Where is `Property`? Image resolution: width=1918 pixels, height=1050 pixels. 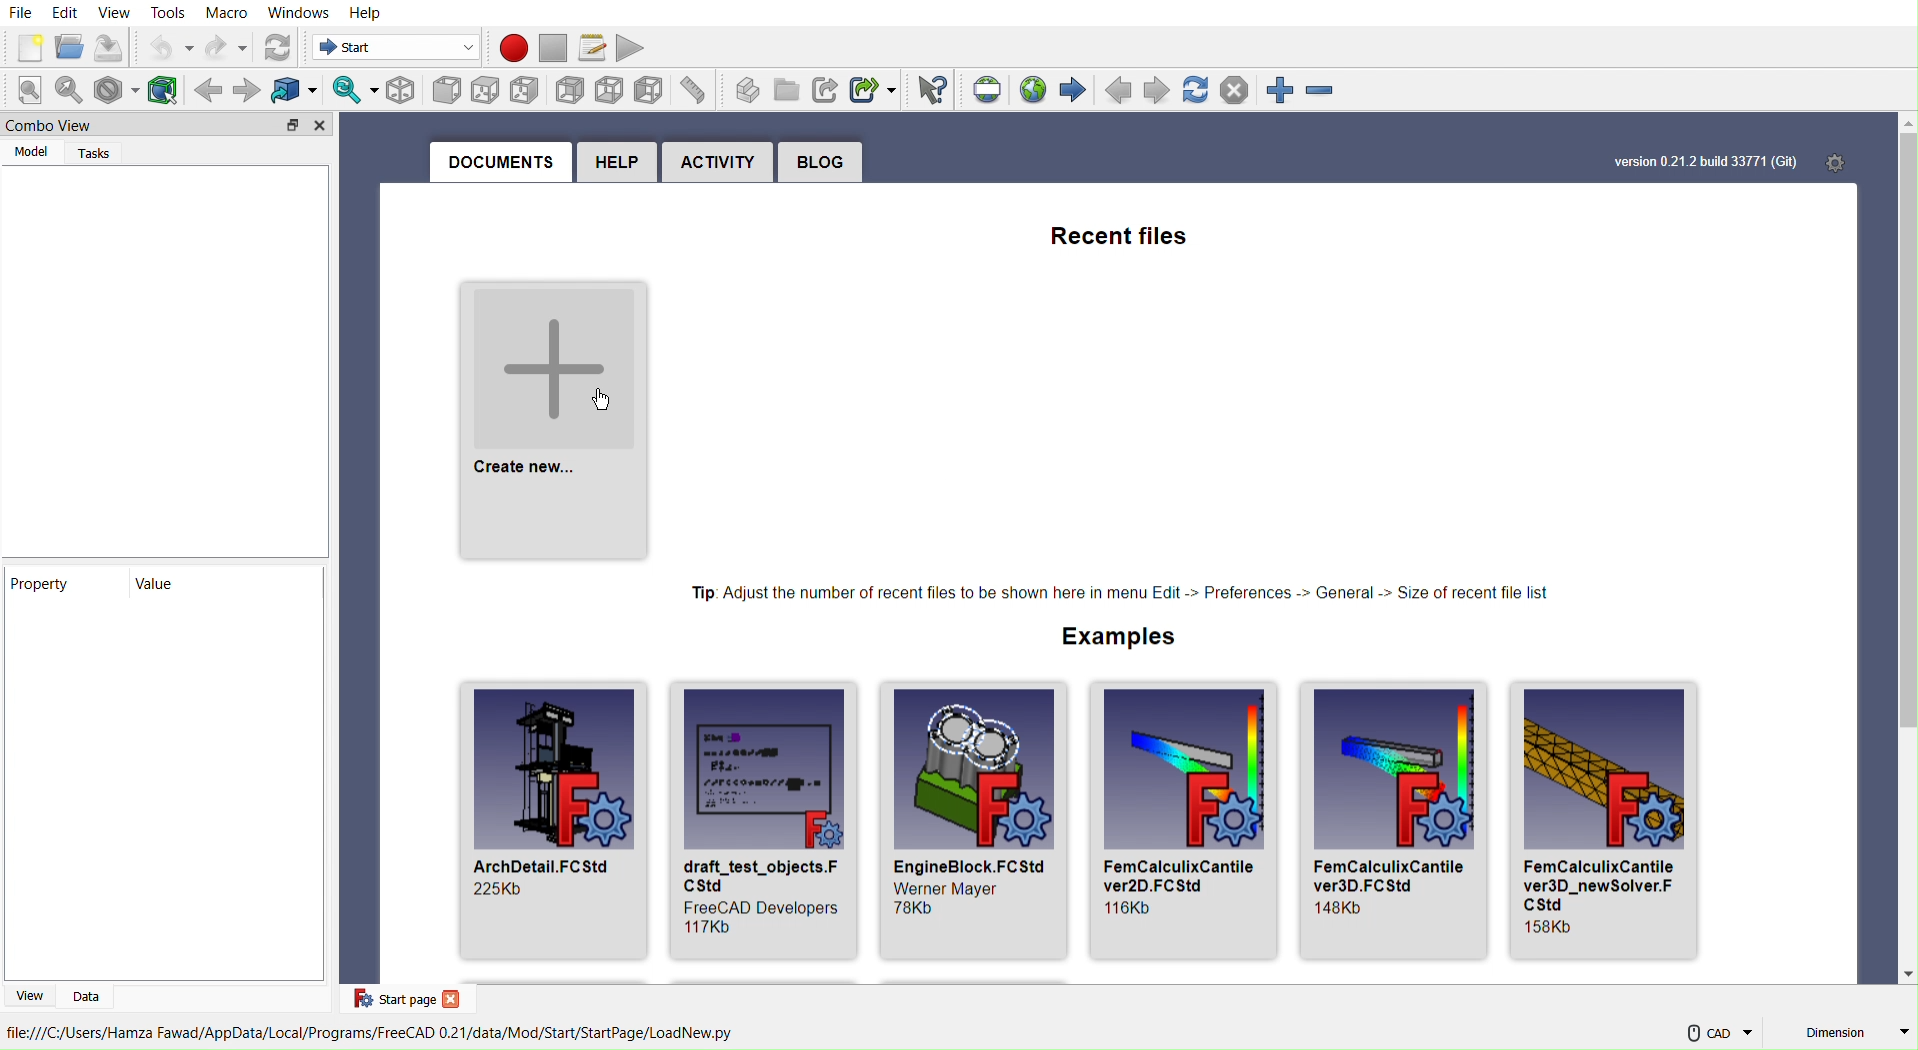 Property is located at coordinates (163, 800).